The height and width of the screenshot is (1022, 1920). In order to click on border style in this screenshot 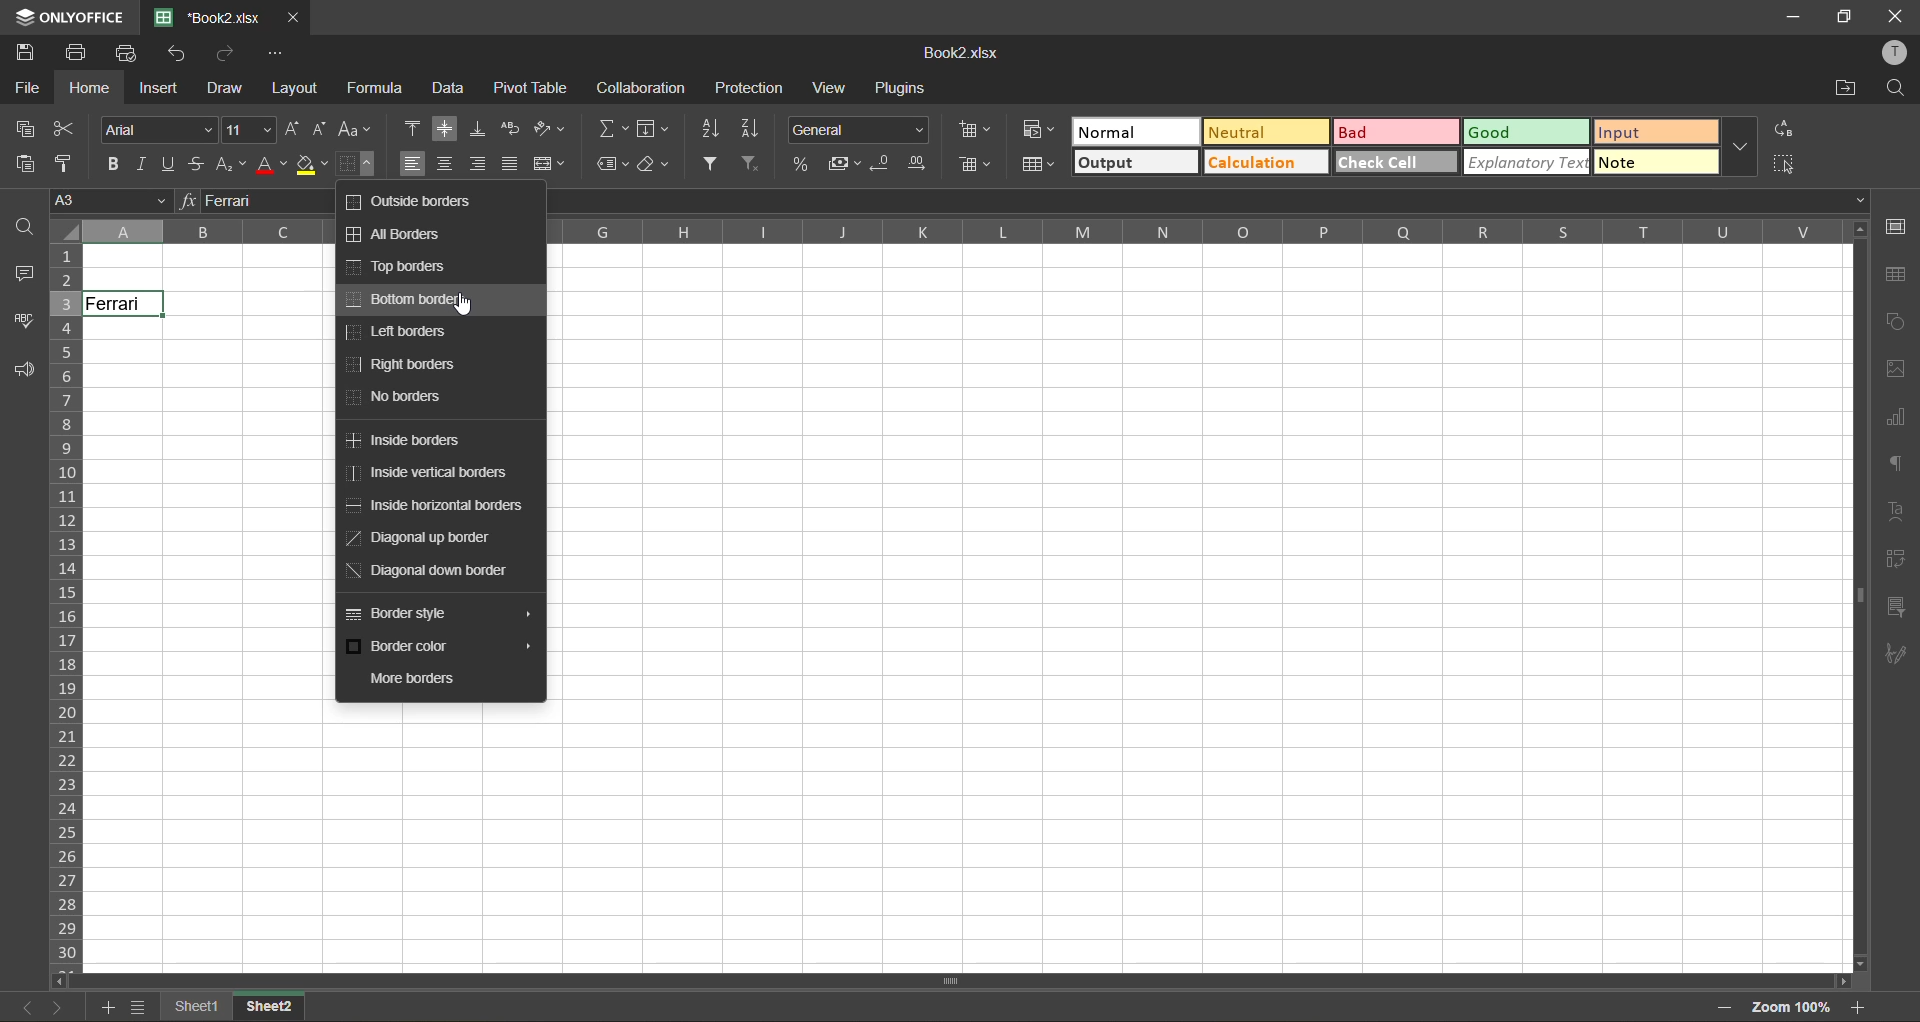, I will do `click(439, 614)`.